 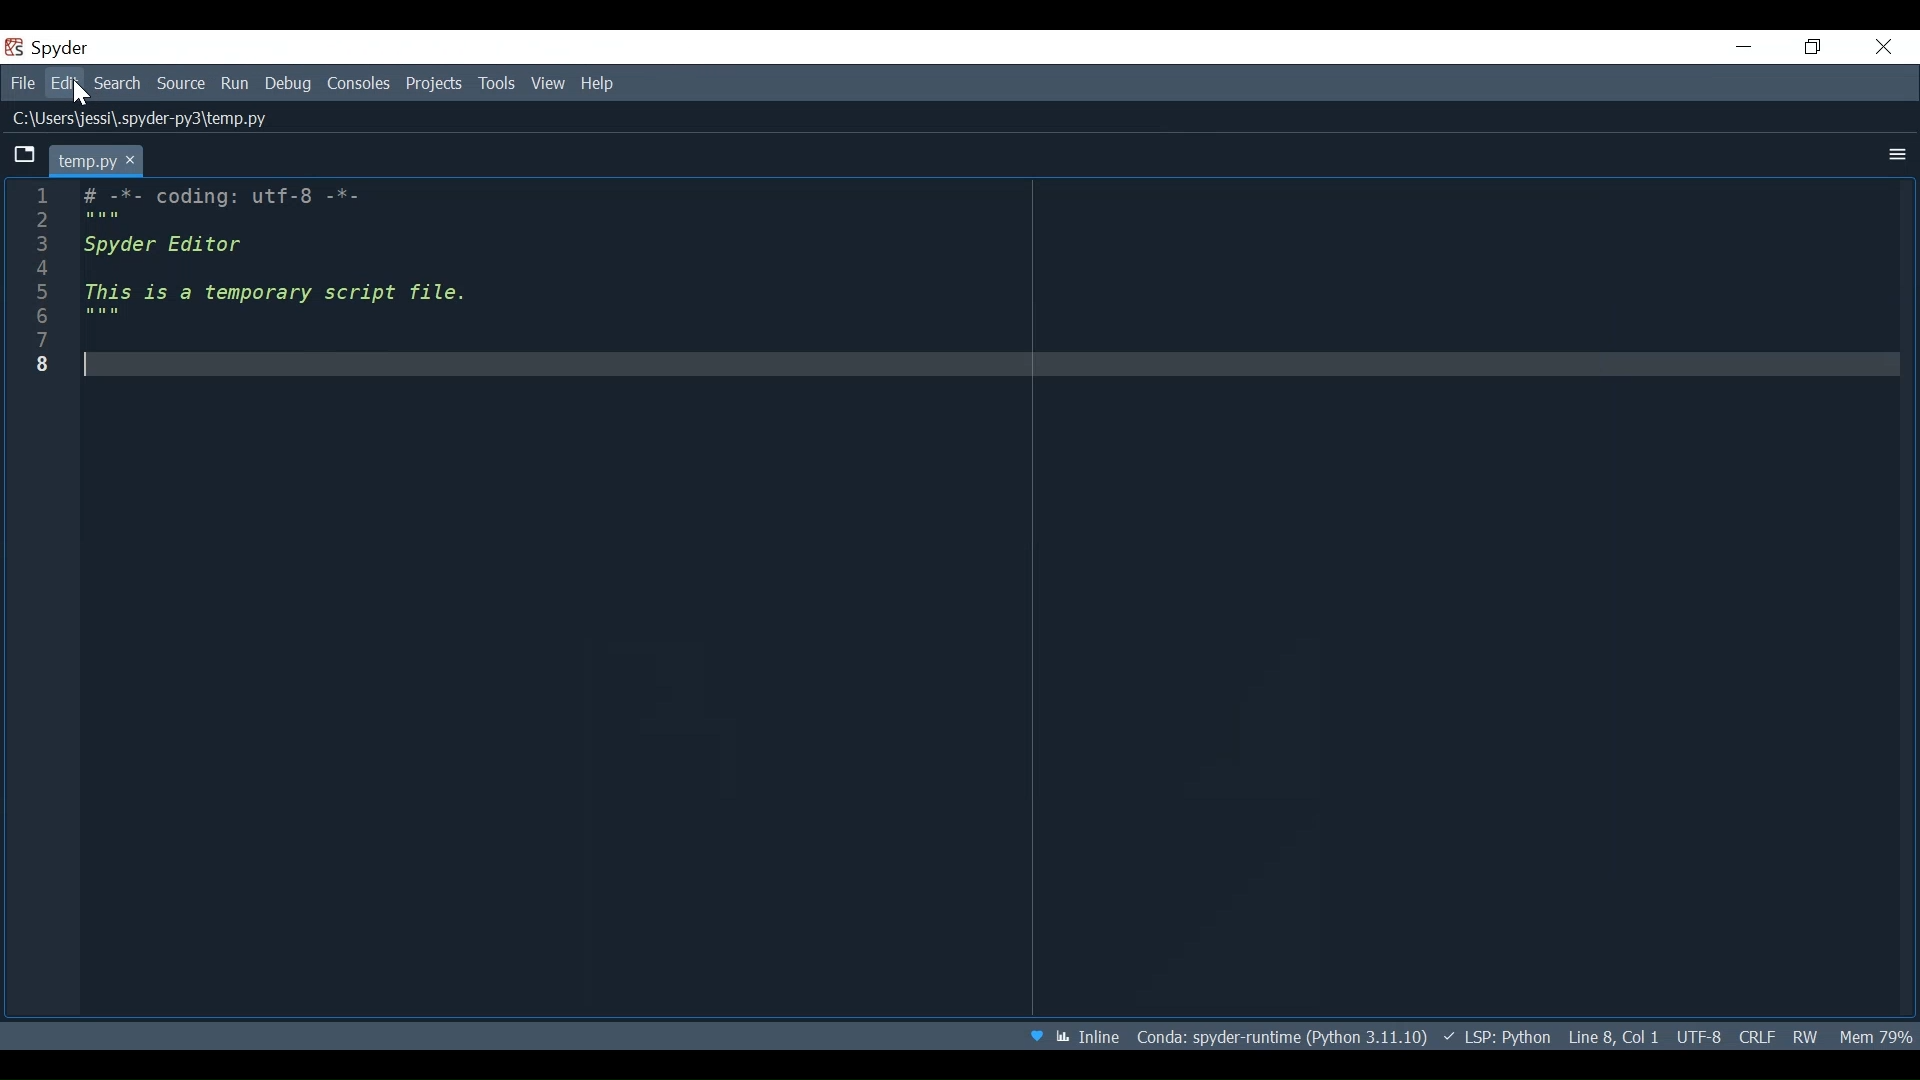 I want to click on Project, so click(x=435, y=85).